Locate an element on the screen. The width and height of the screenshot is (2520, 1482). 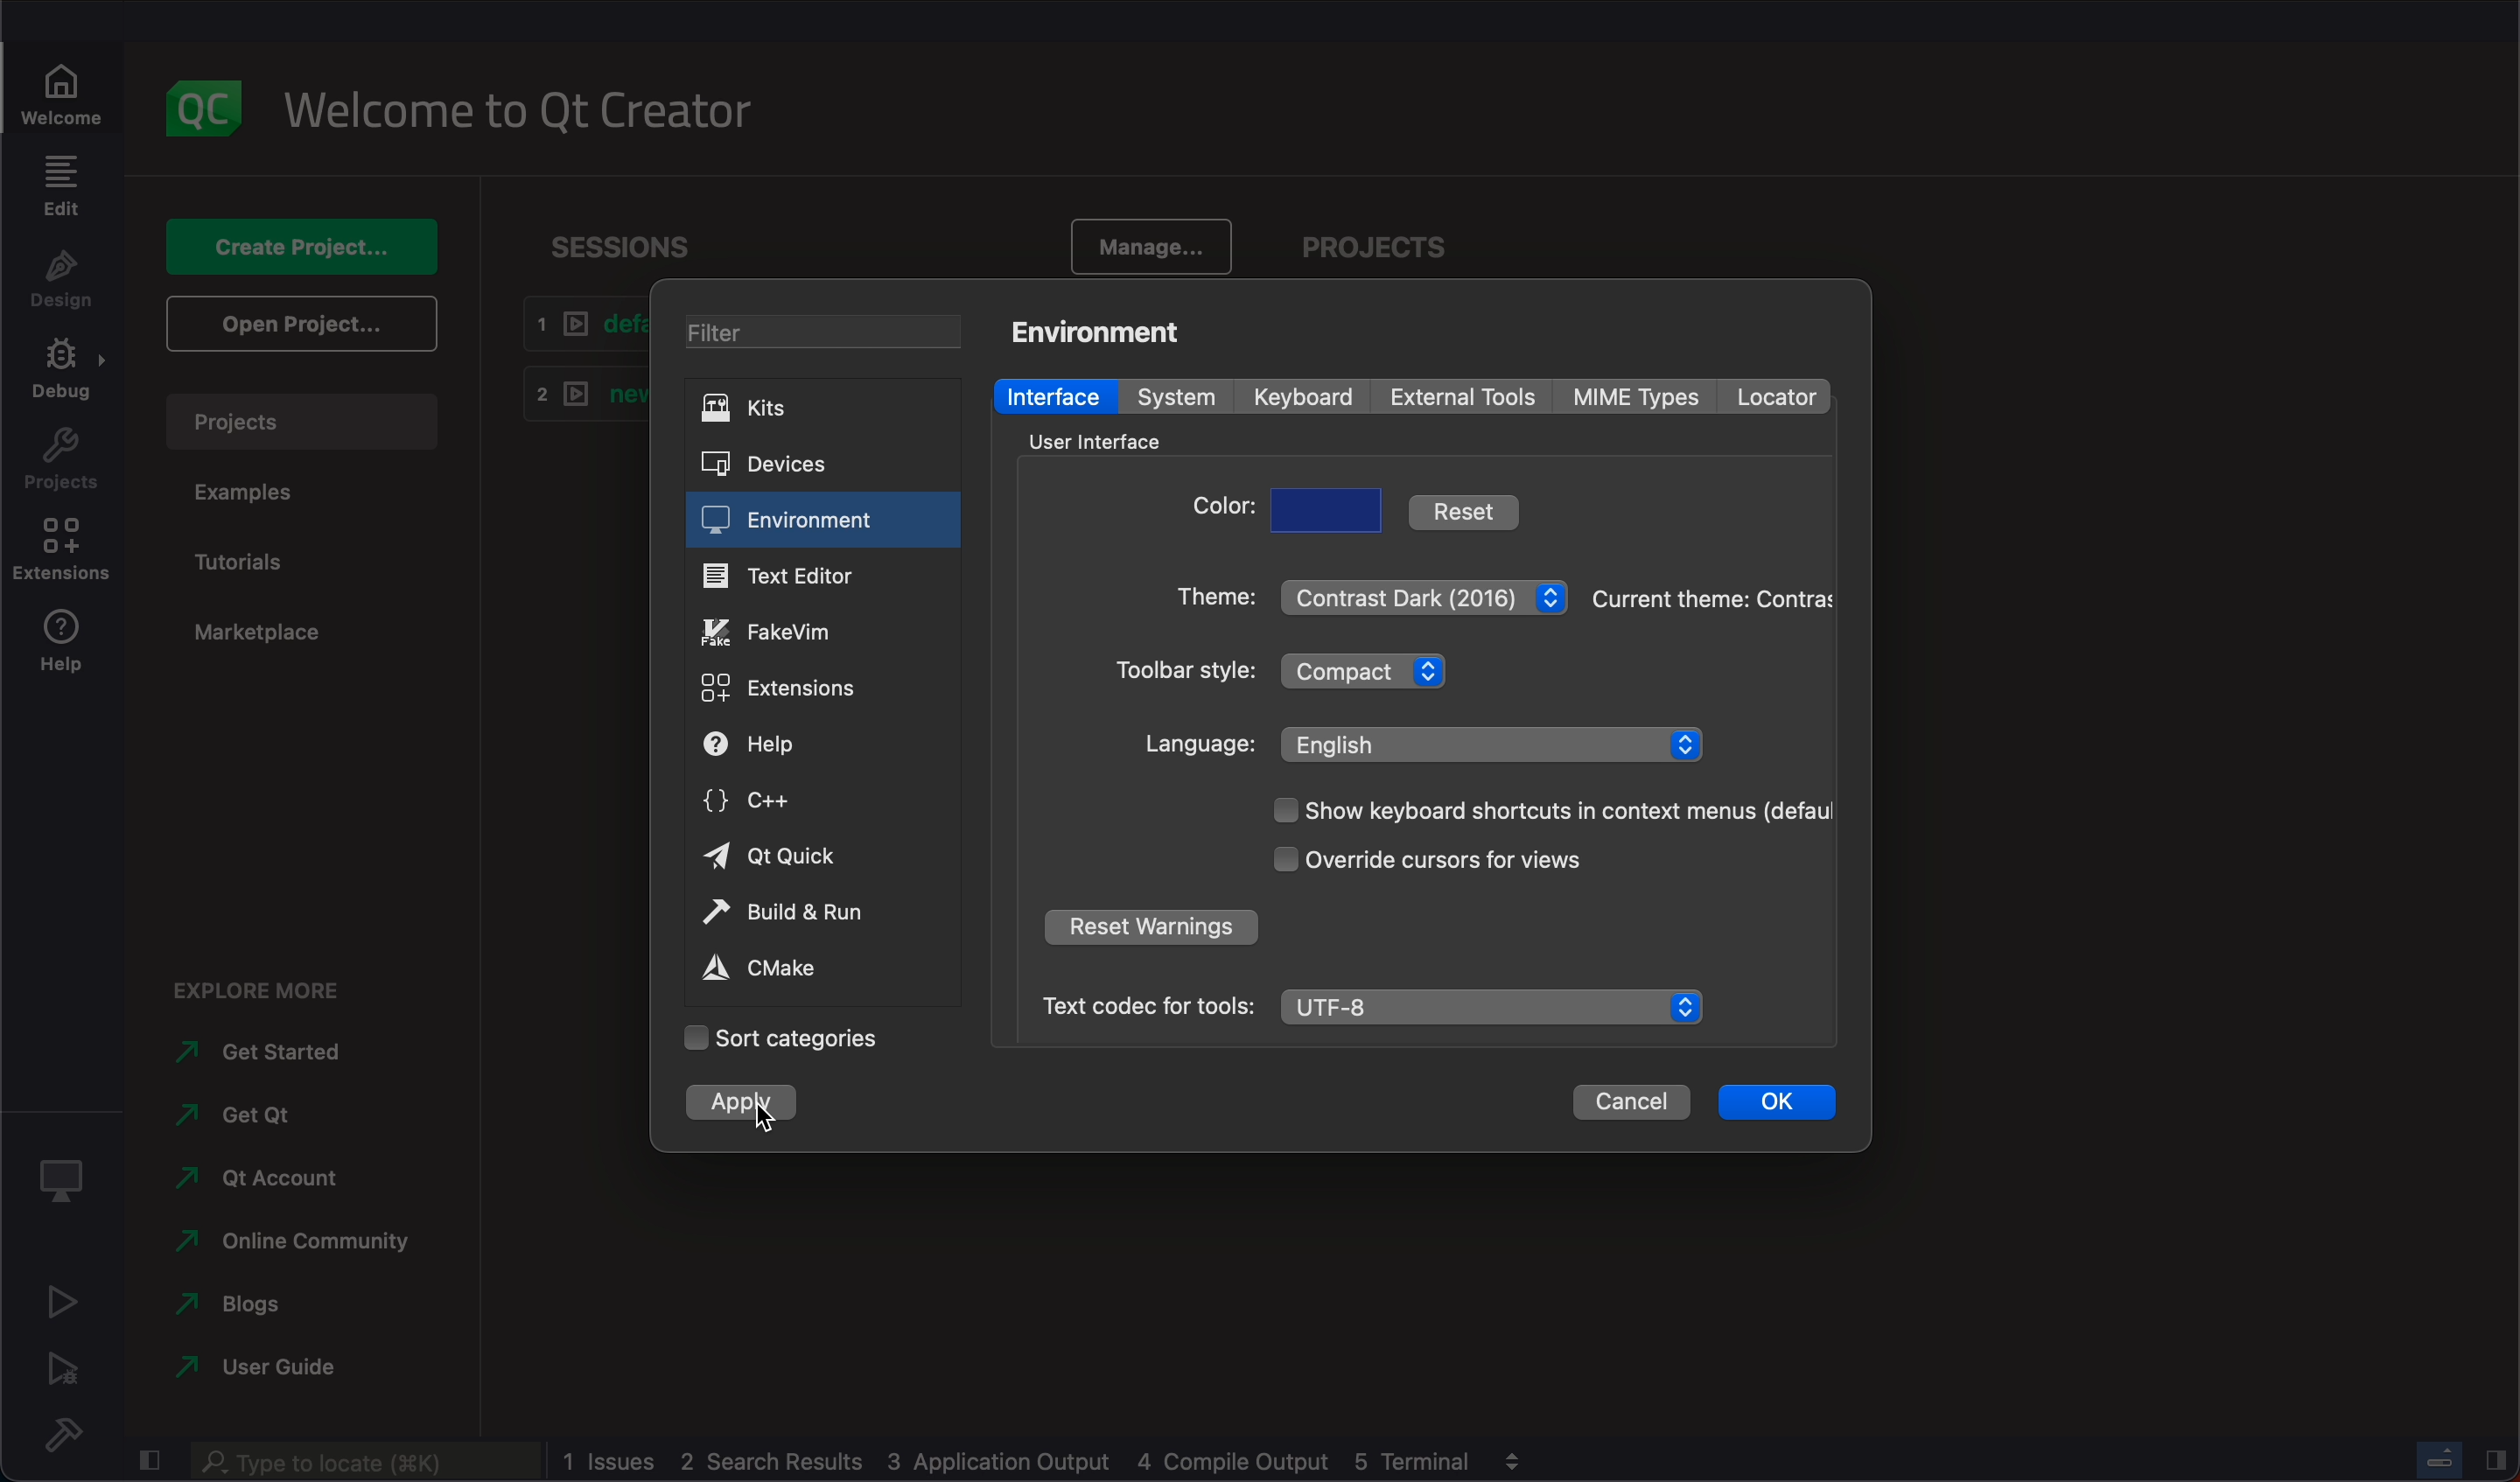
extensions is located at coordinates (824, 687).